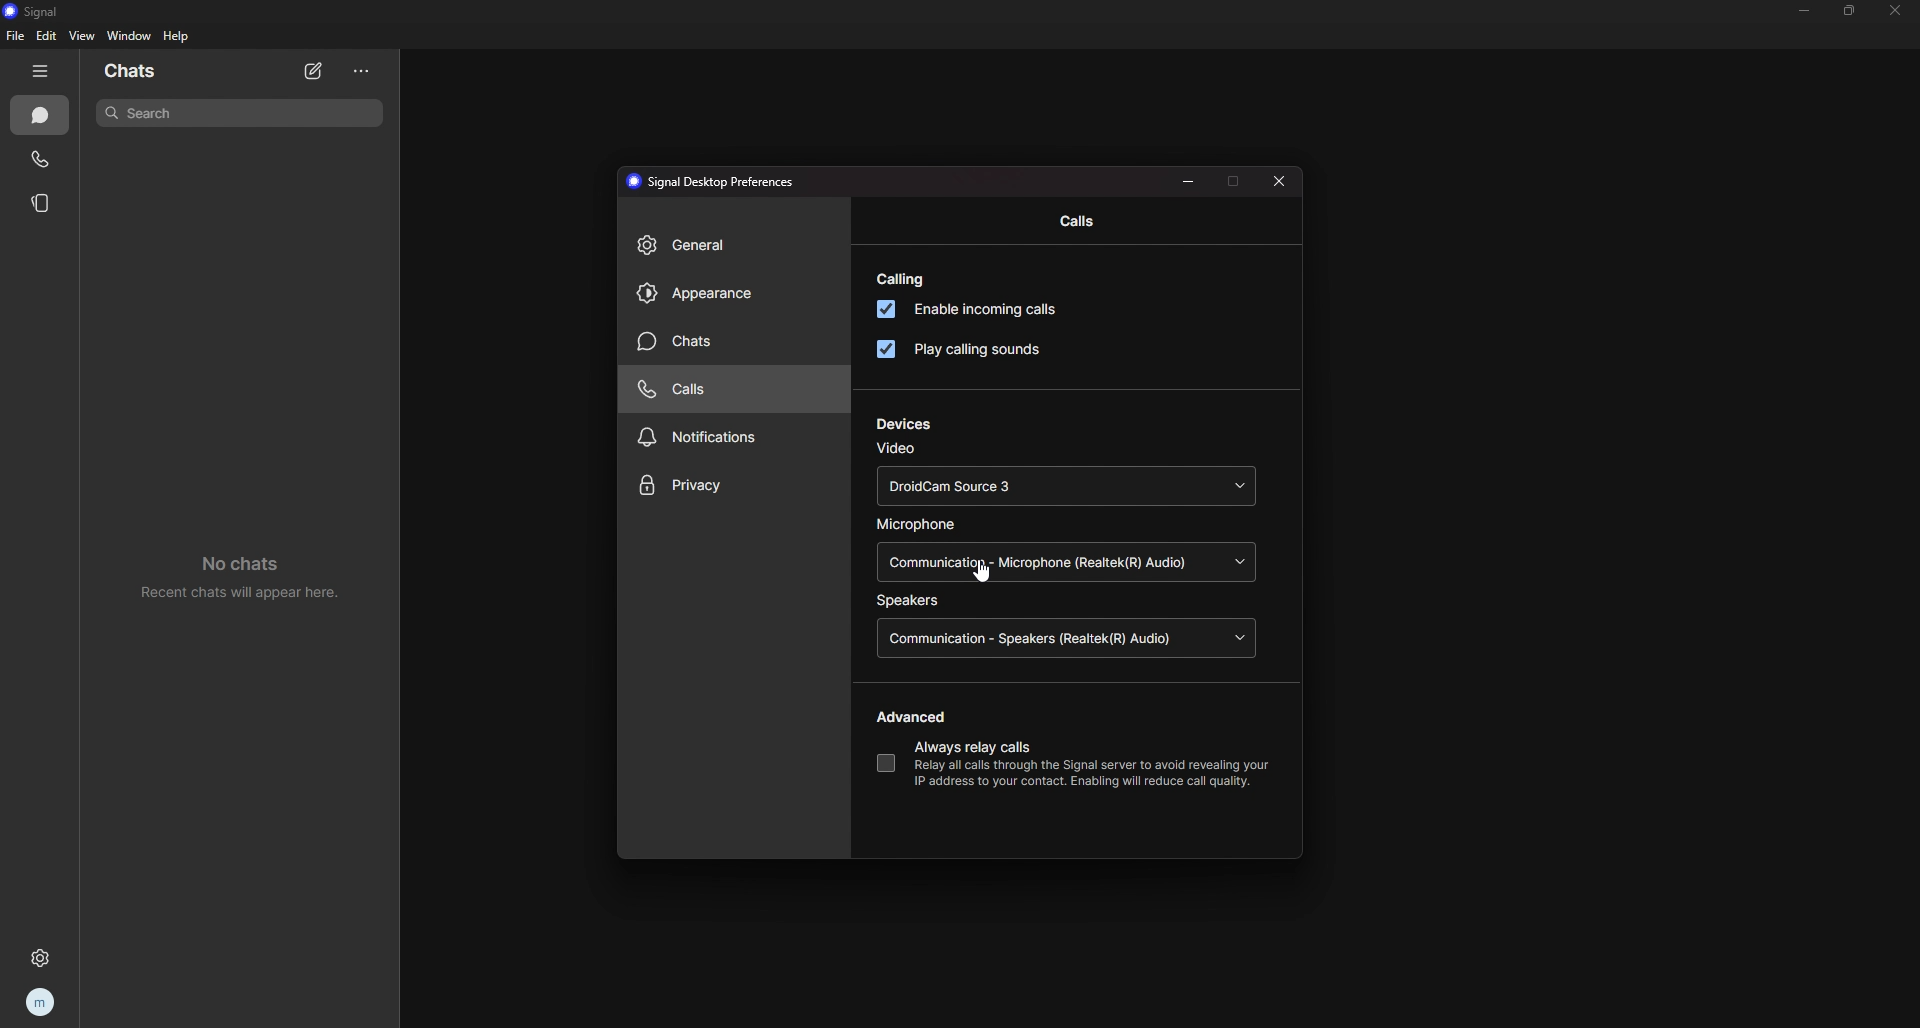 This screenshot has width=1920, height=1028. Describe the element at coordinates (982, 746) in the screenshot. I see `always relay calls` at that location.